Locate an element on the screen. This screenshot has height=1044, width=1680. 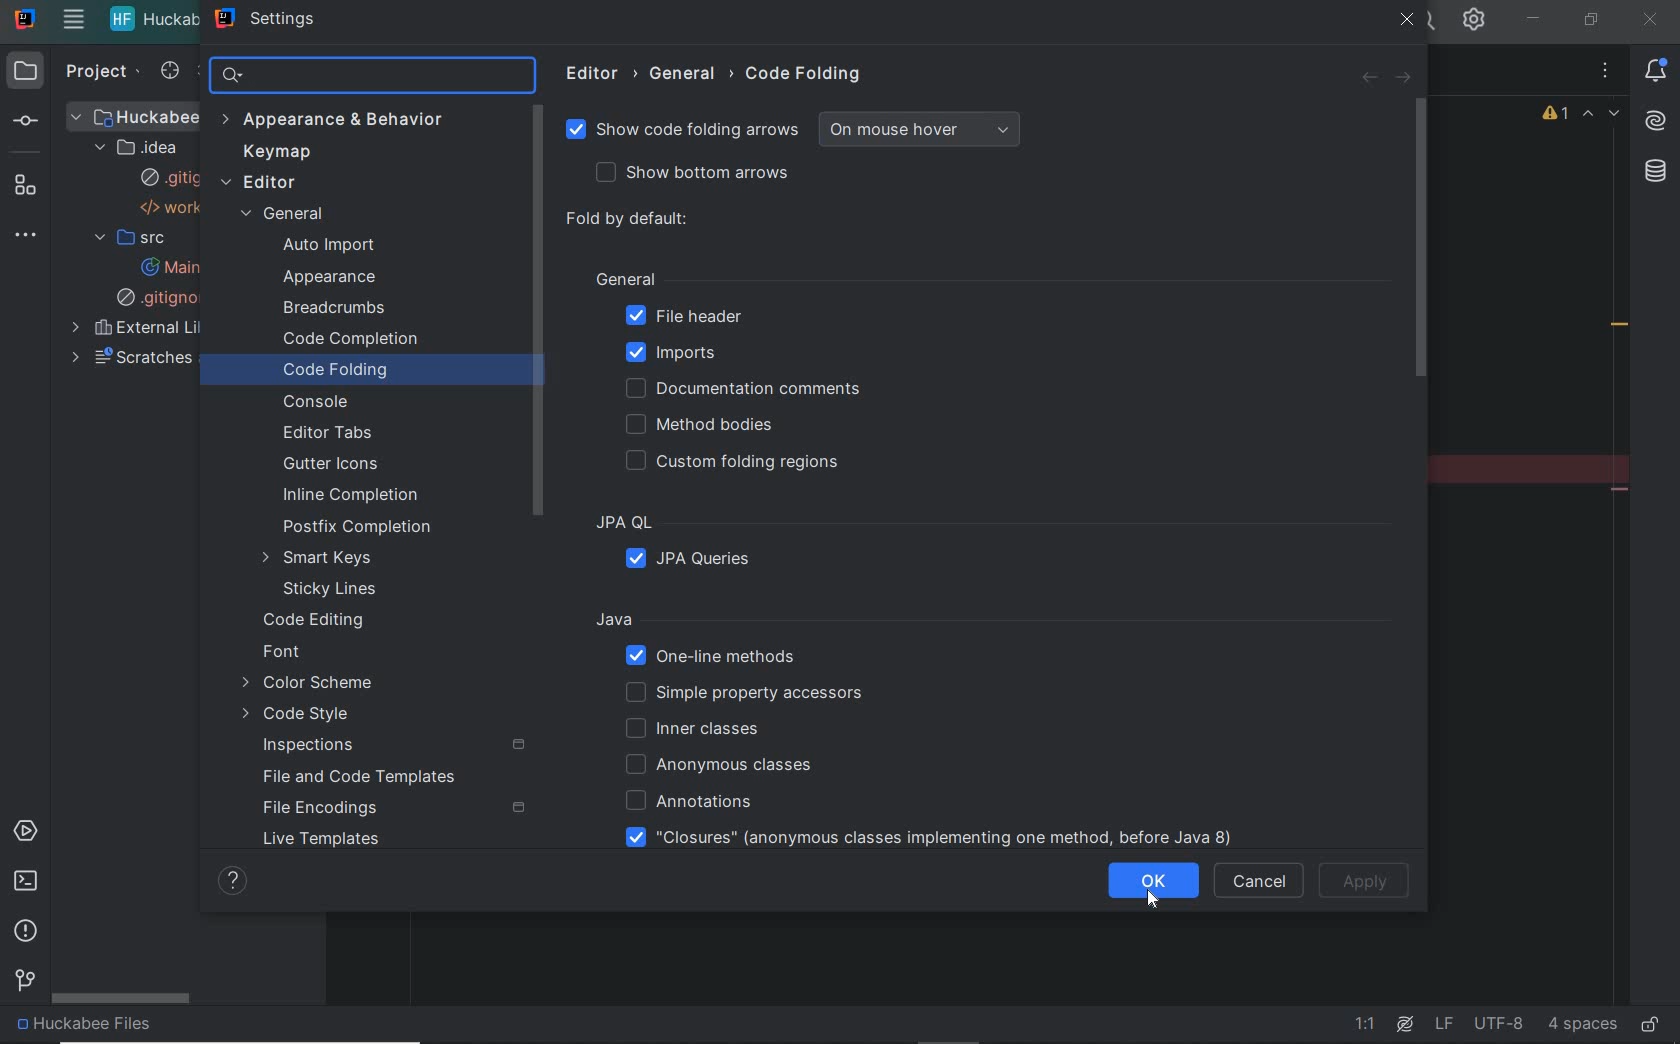
Java is located at coordinates (939, 620).